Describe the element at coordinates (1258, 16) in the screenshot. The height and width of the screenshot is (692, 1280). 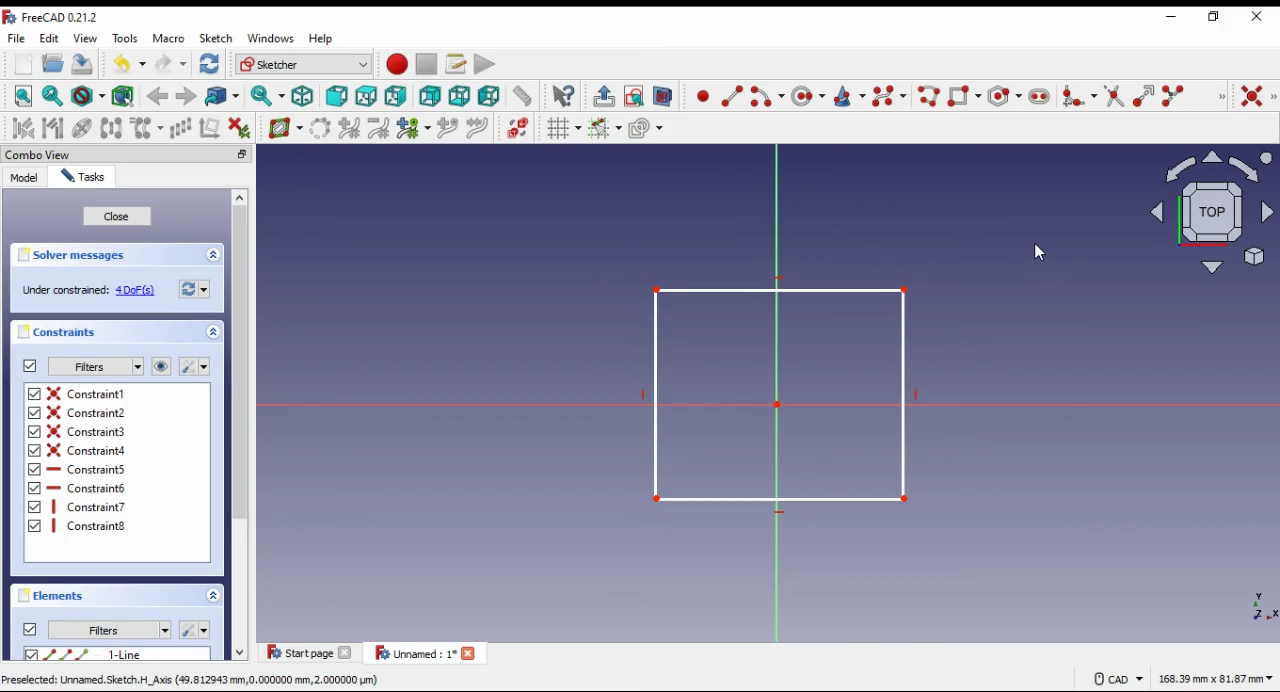
I see `close windp` at that location.